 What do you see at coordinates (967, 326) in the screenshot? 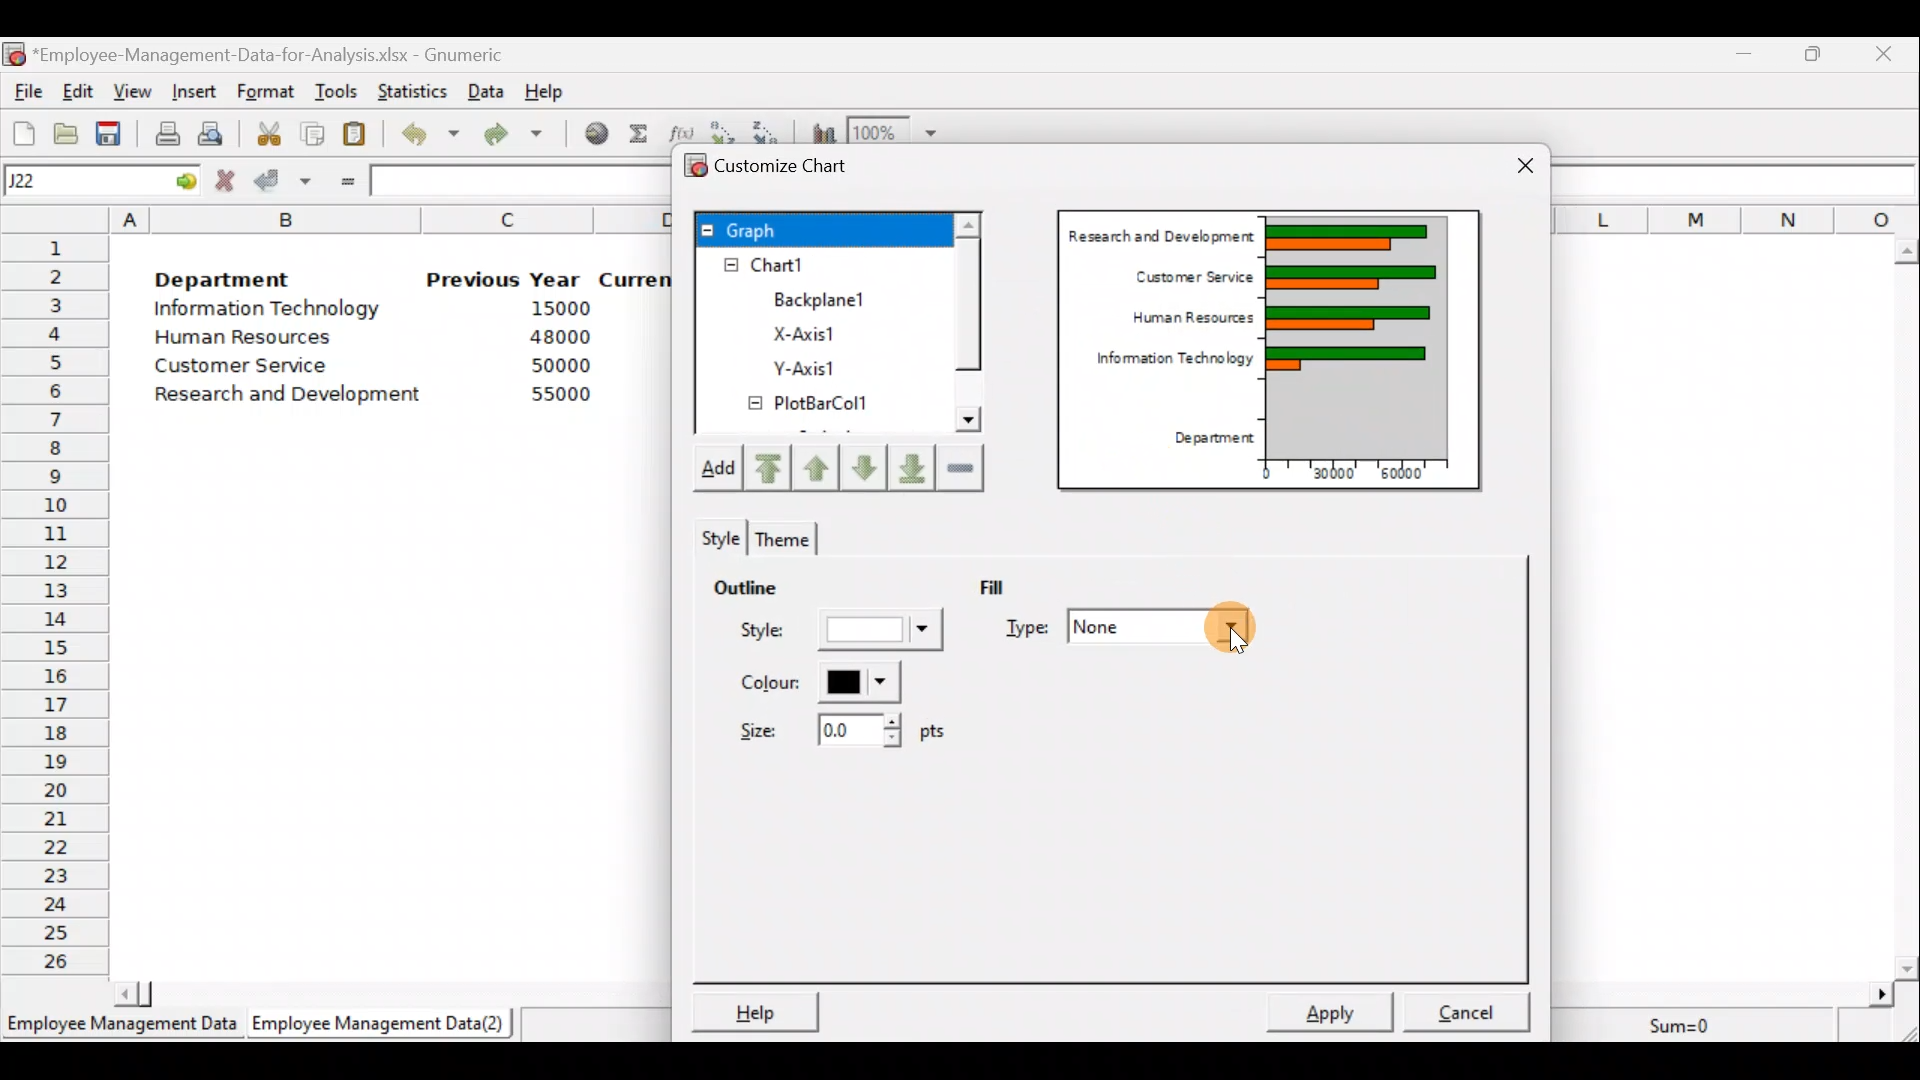
I see `Scroll bar` at bounding box center [967, 326].